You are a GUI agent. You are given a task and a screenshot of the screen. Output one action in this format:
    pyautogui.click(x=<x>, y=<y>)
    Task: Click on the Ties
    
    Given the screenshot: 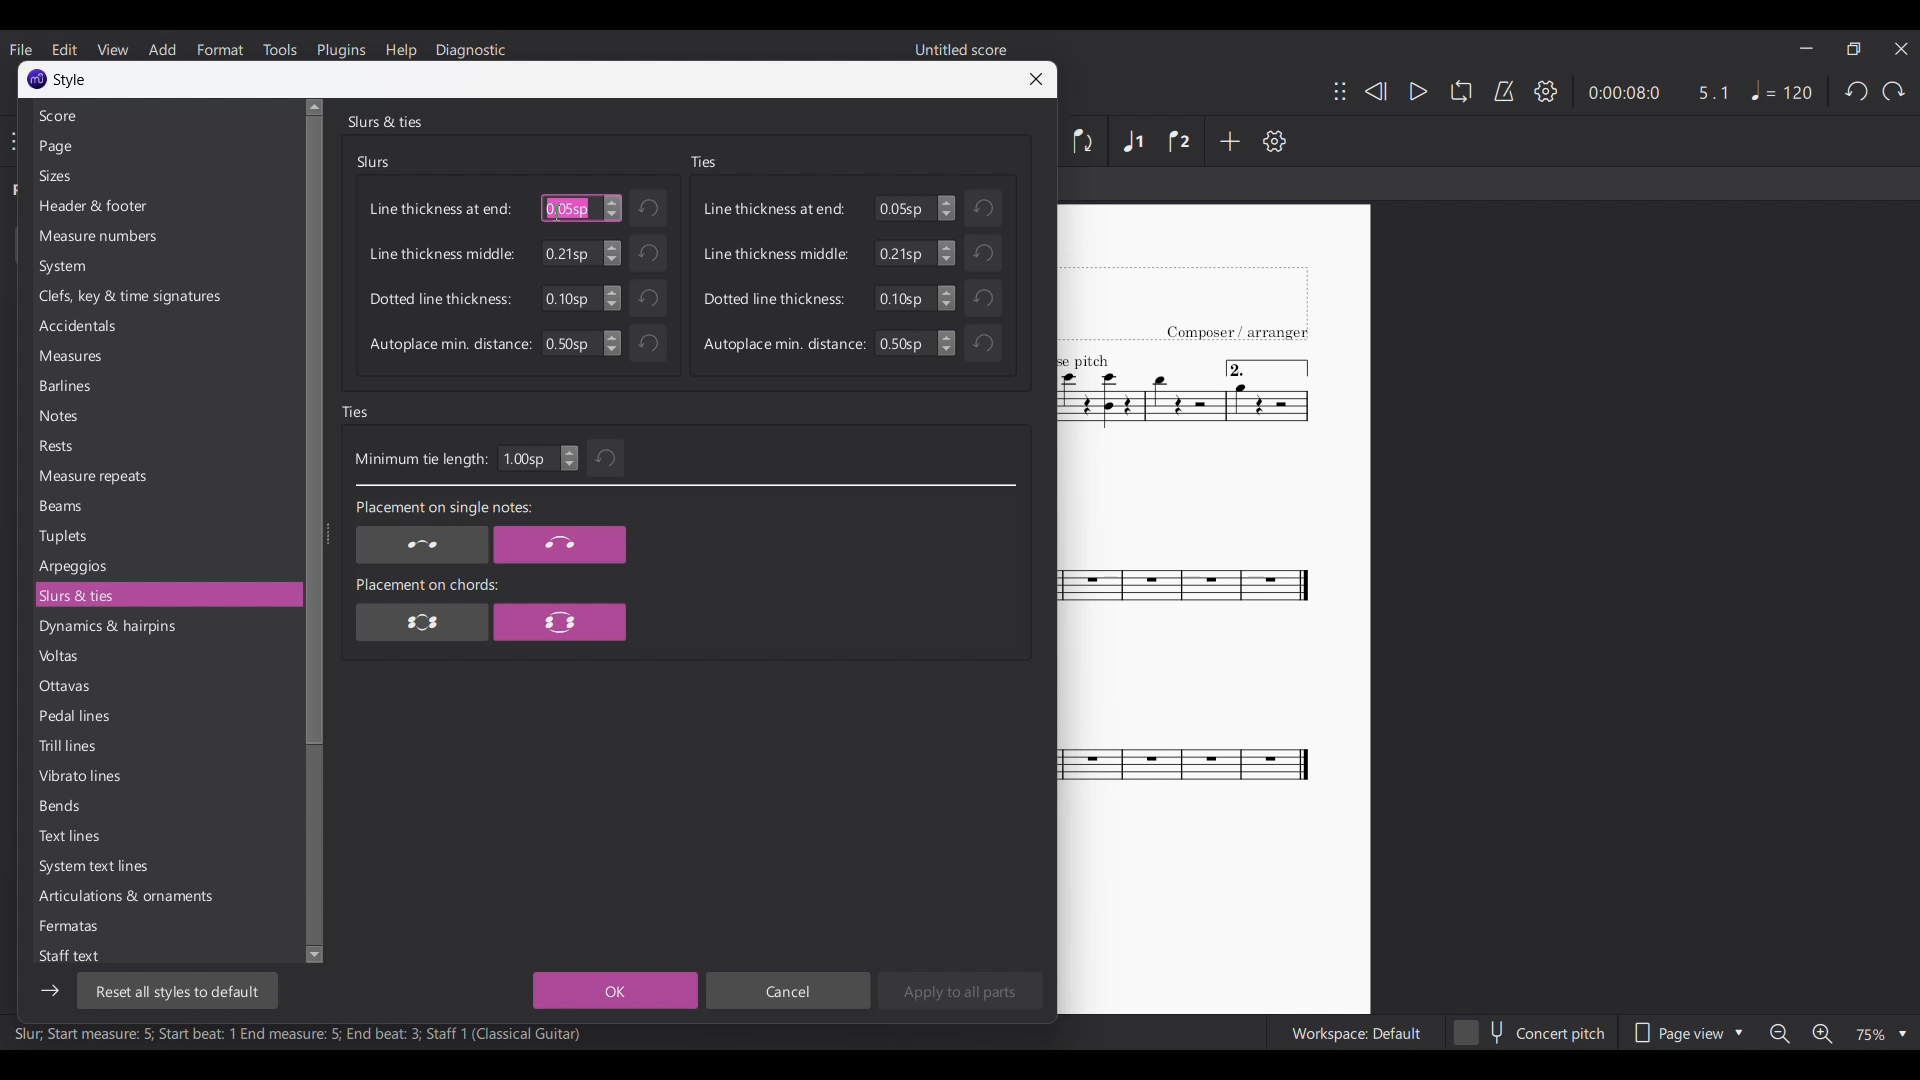 What is the action you would take?
    pyautogui.click(x=356, y=412)
    